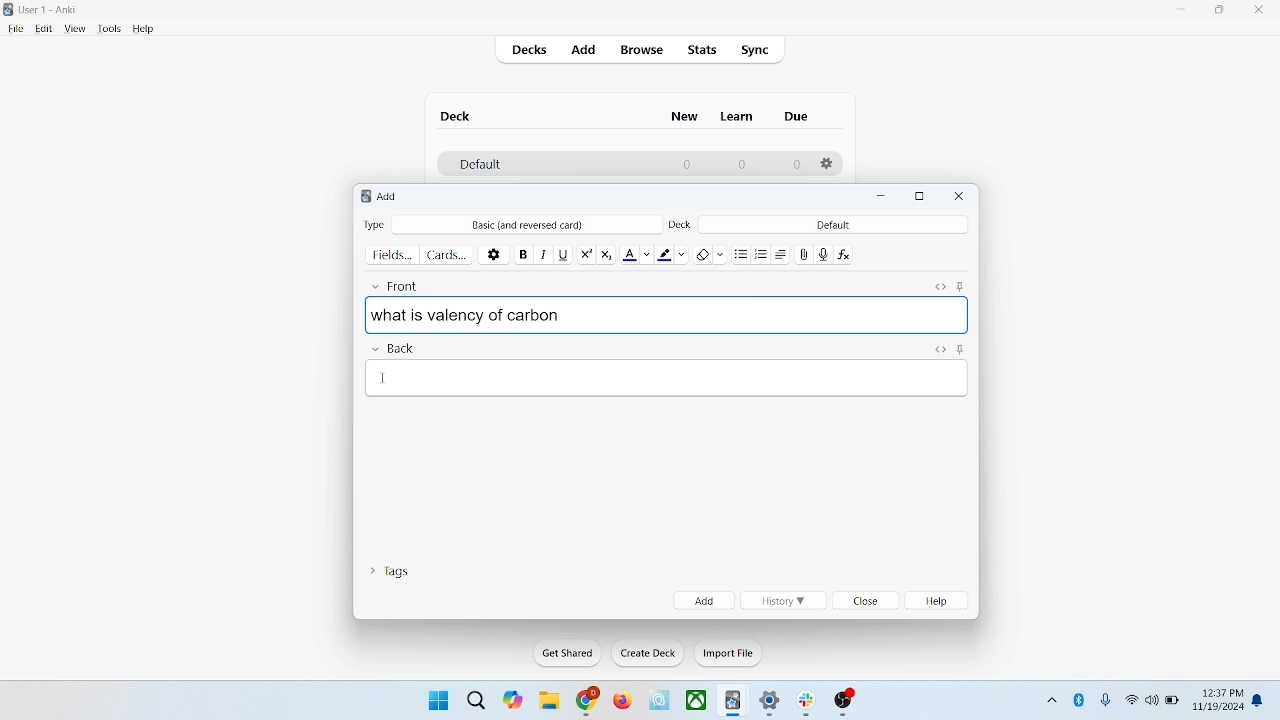 The width and height of the screenshot is (1280, 720). What do you see at coordinates (622, 701) in the screenshot?
I see `firefox` at bounding box center [622, 701].